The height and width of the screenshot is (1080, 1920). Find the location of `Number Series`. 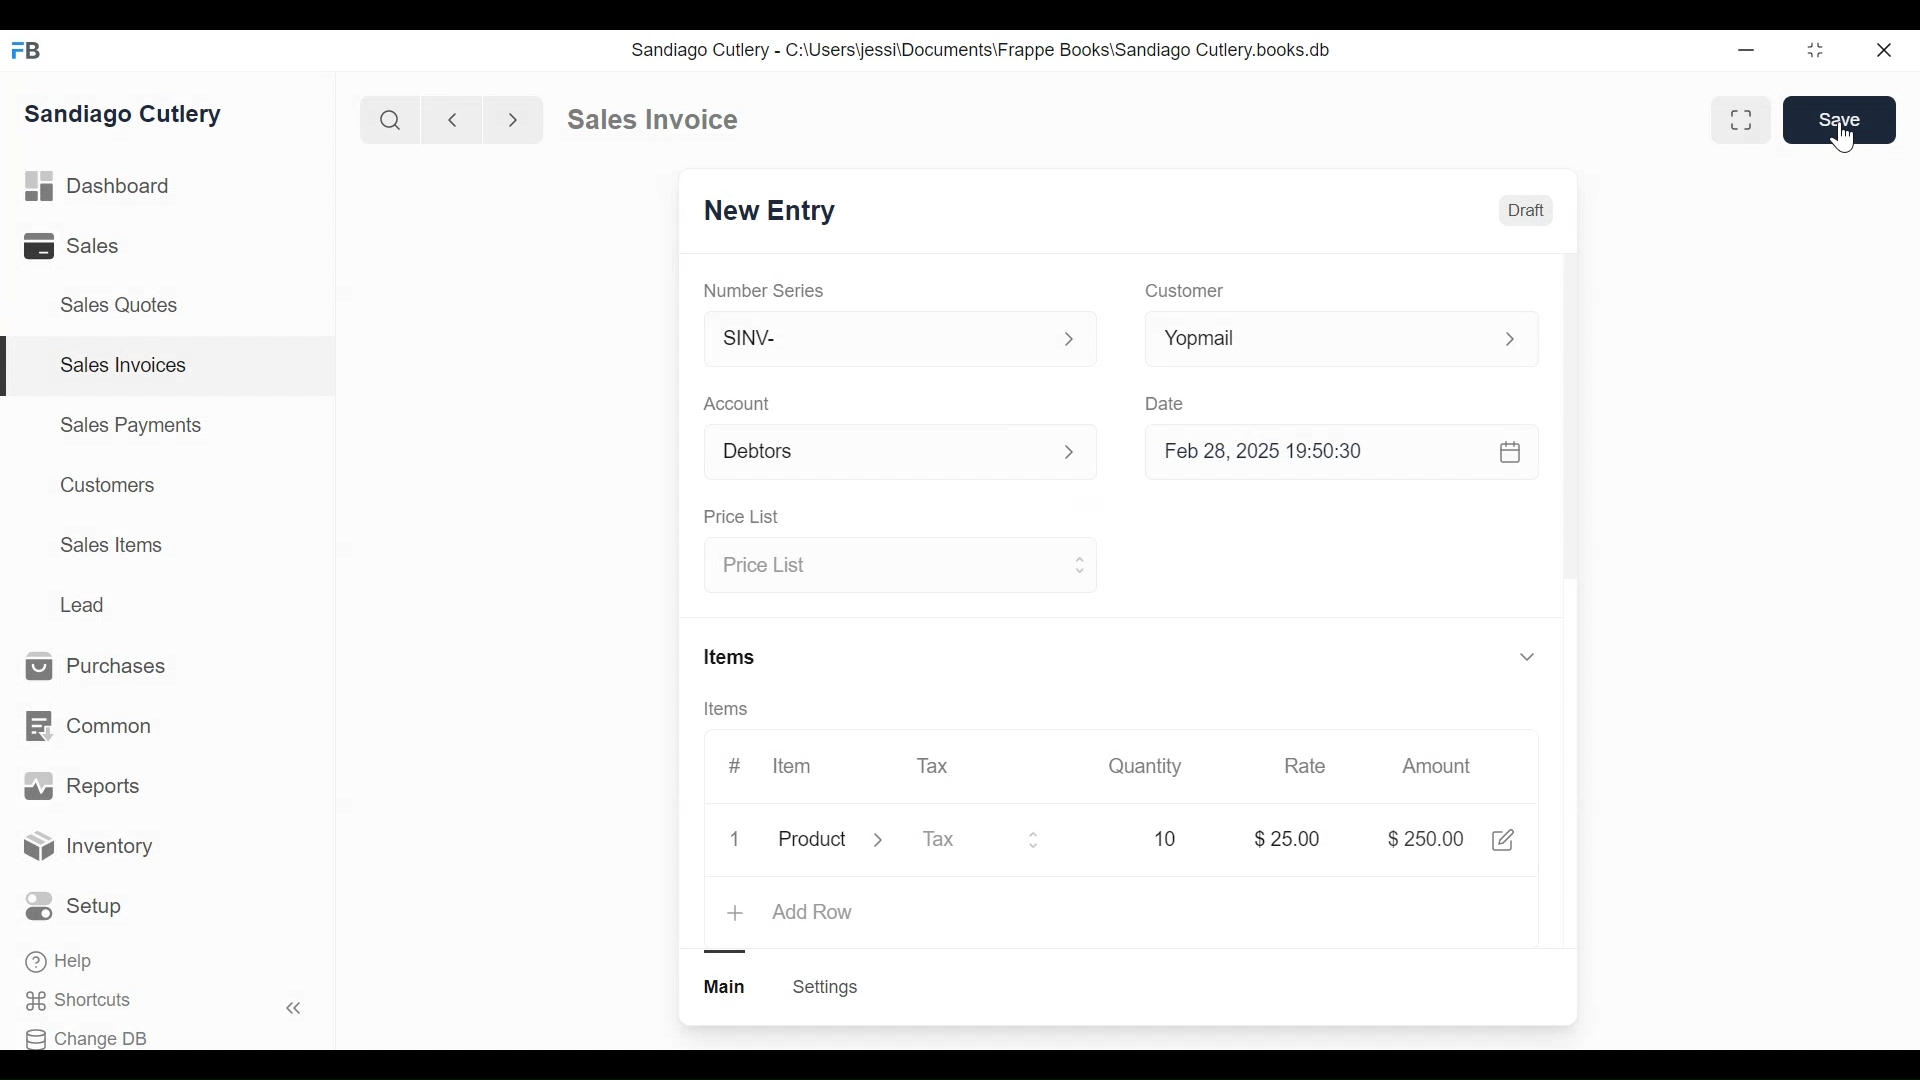

Number Series is located at coordinates (766, 290).